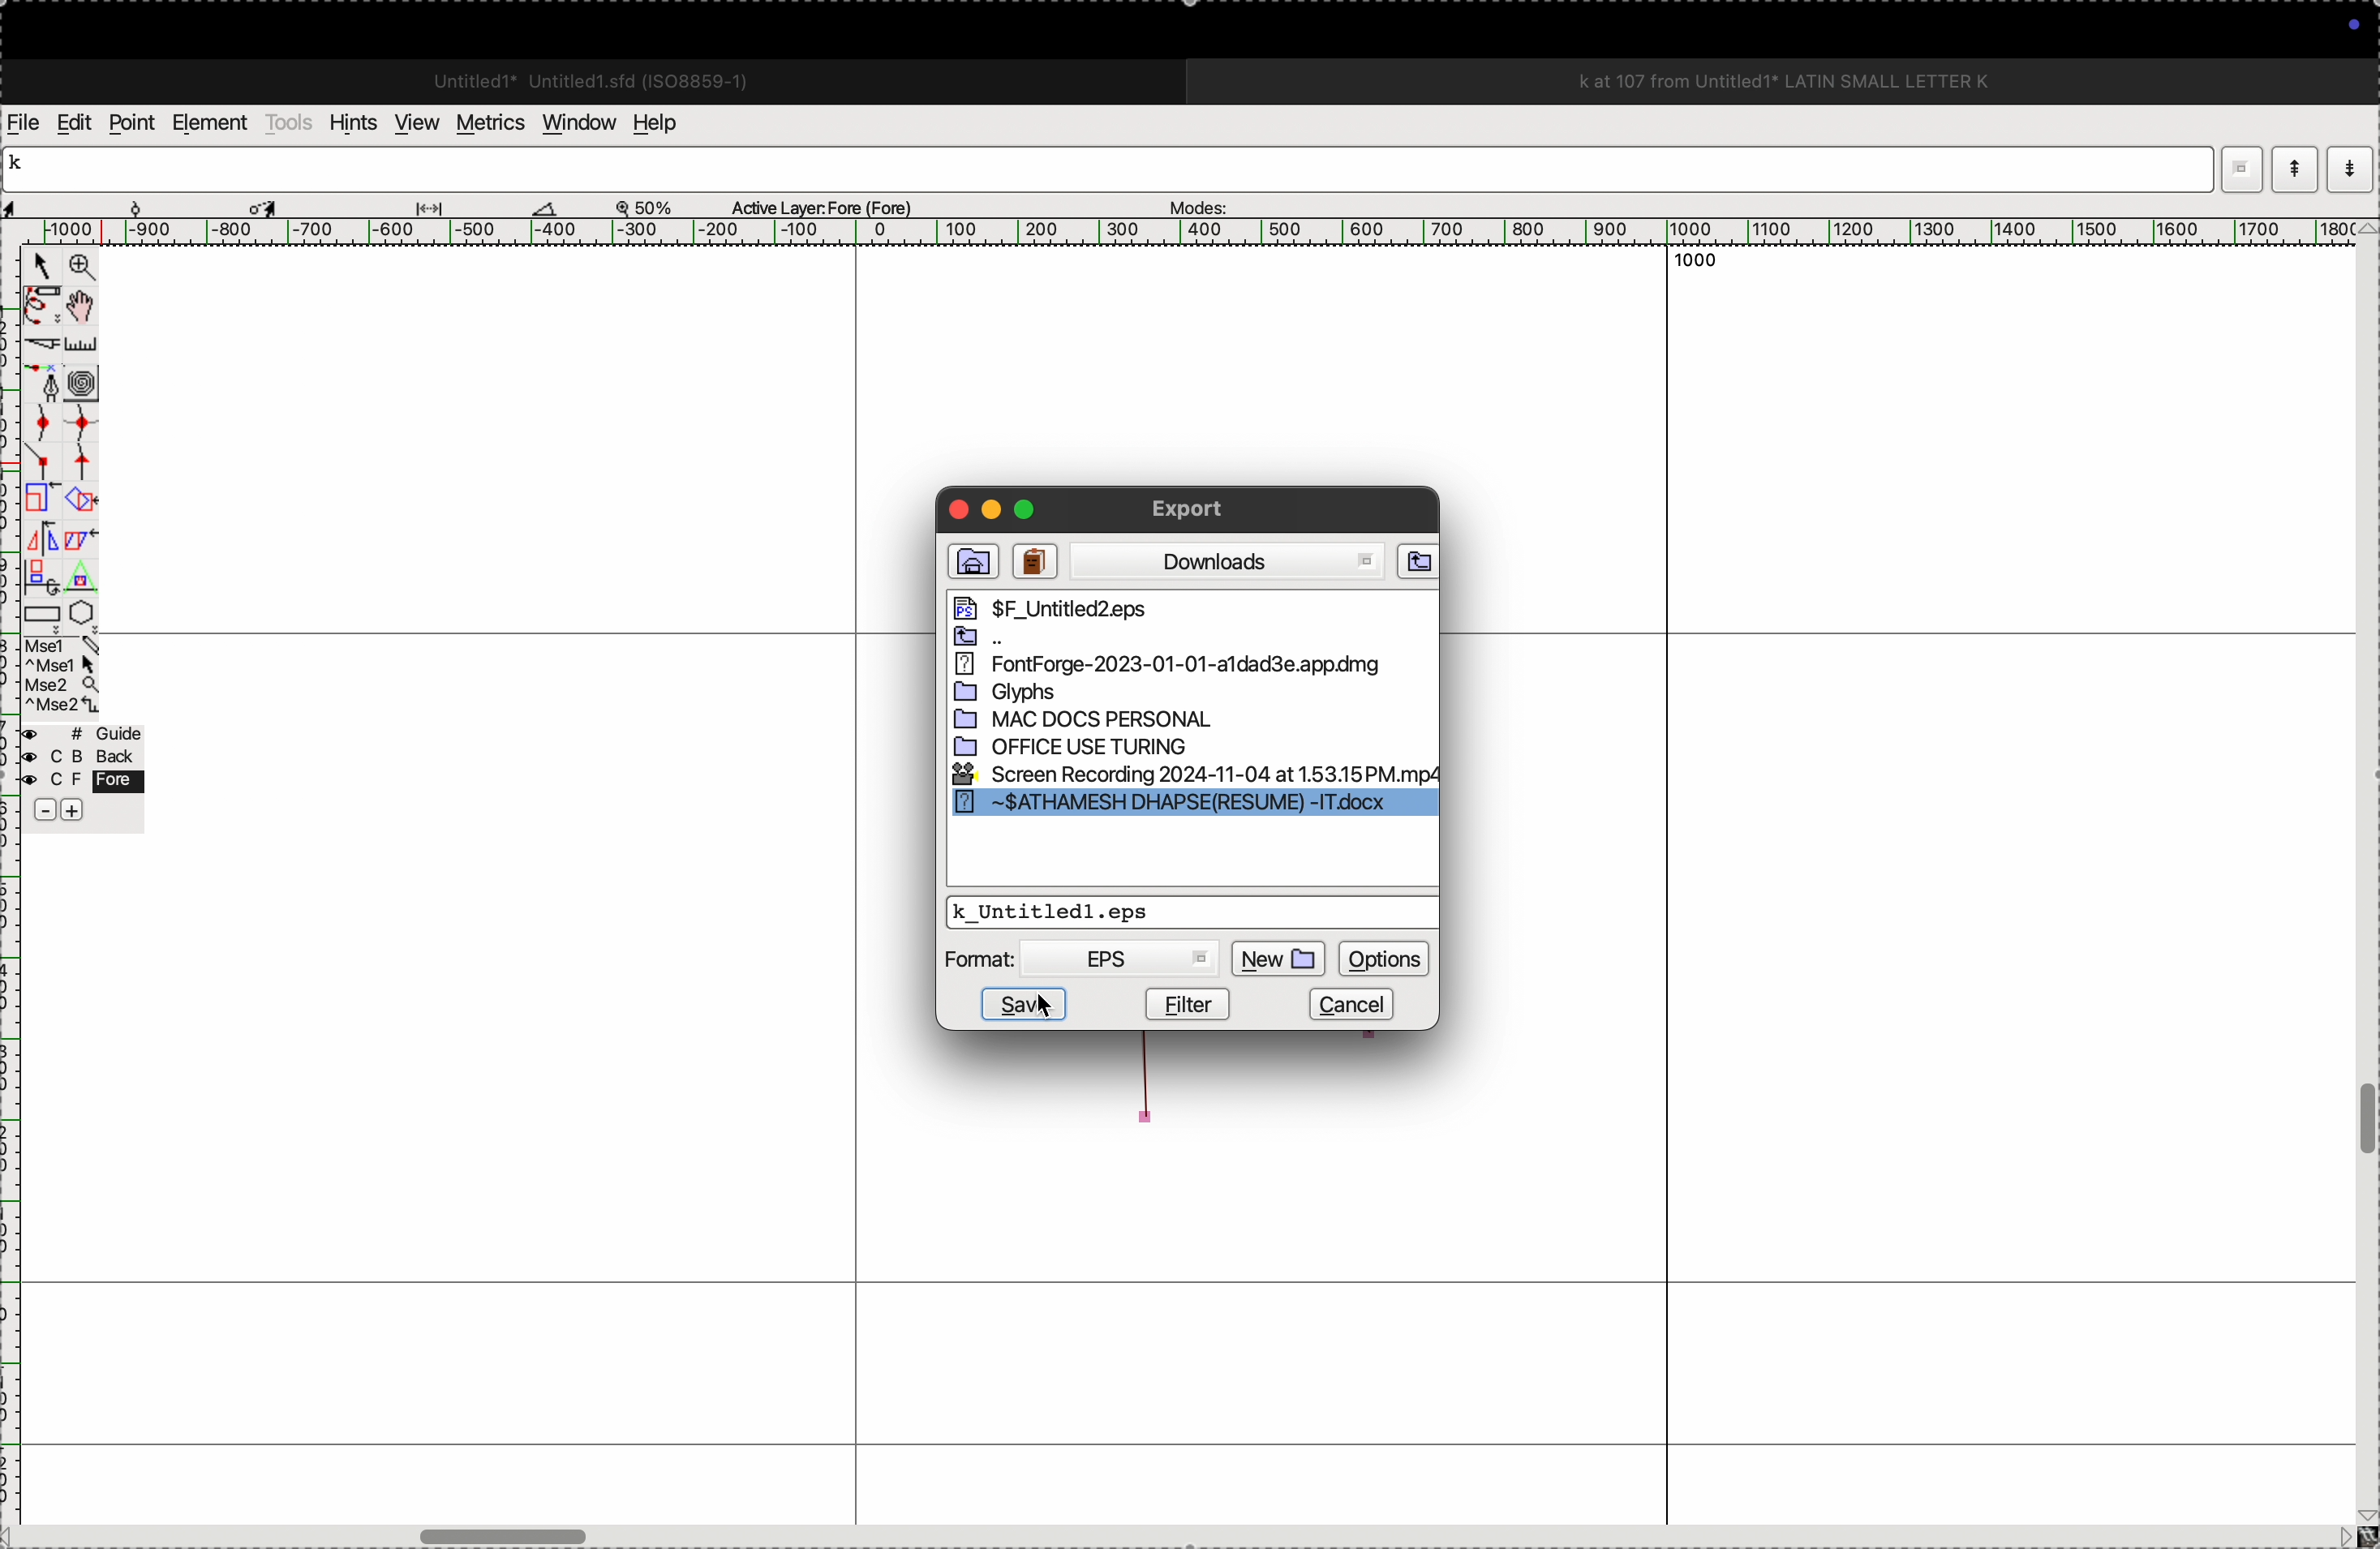  What do you see at coordinates (39, 344) in the screenshot?
I see `cut` at bounding box center [39, 344].